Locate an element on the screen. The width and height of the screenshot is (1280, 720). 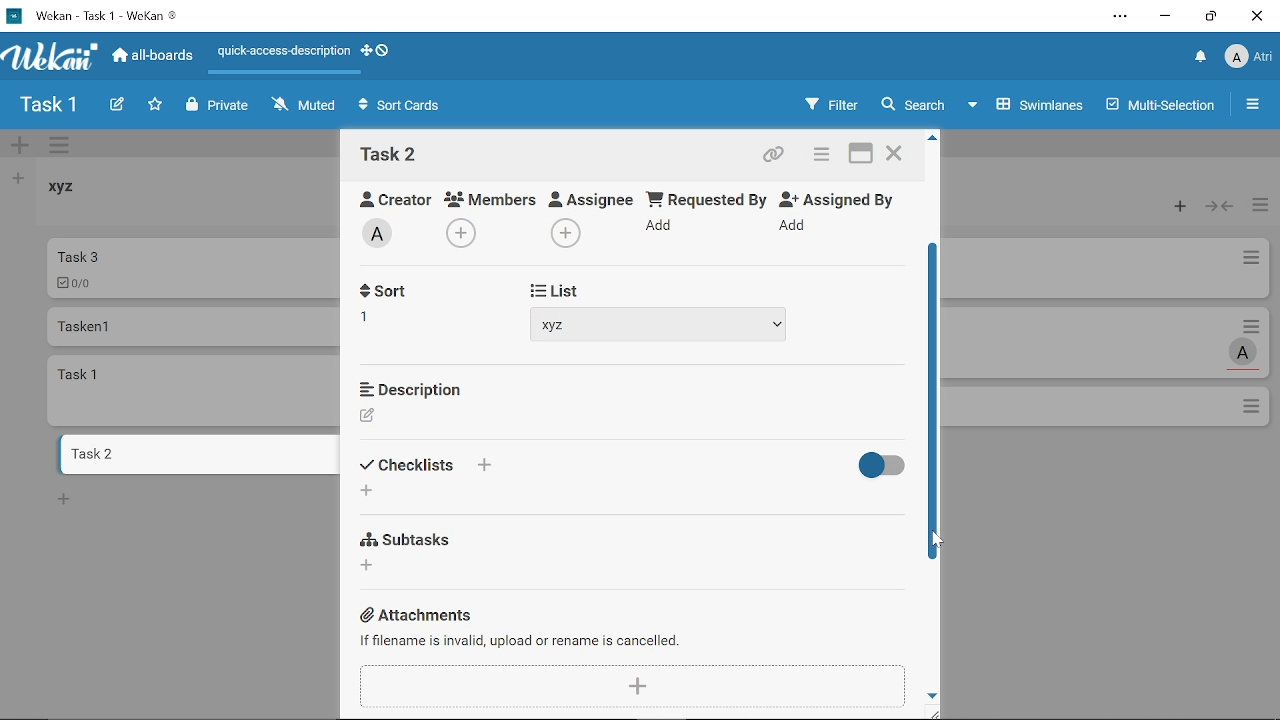
Profile is located at coordinates (1248, 59).